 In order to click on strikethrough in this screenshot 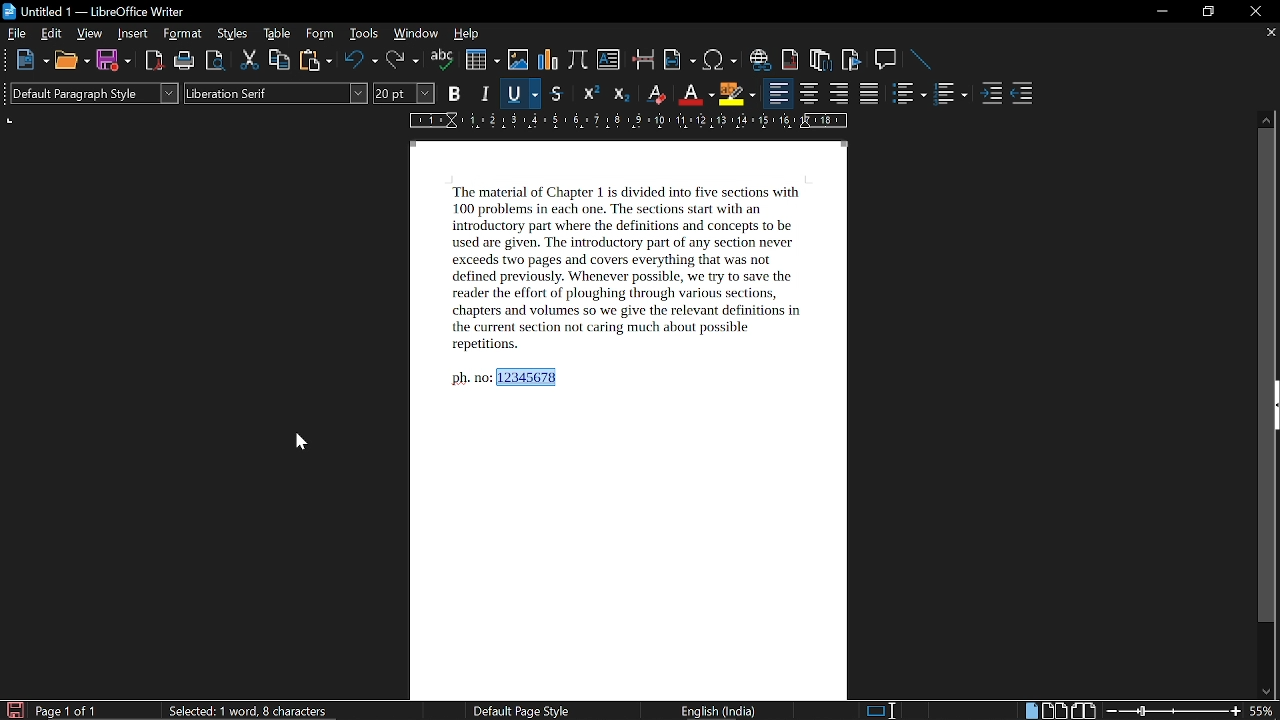, I will do `click(556, 94)`.